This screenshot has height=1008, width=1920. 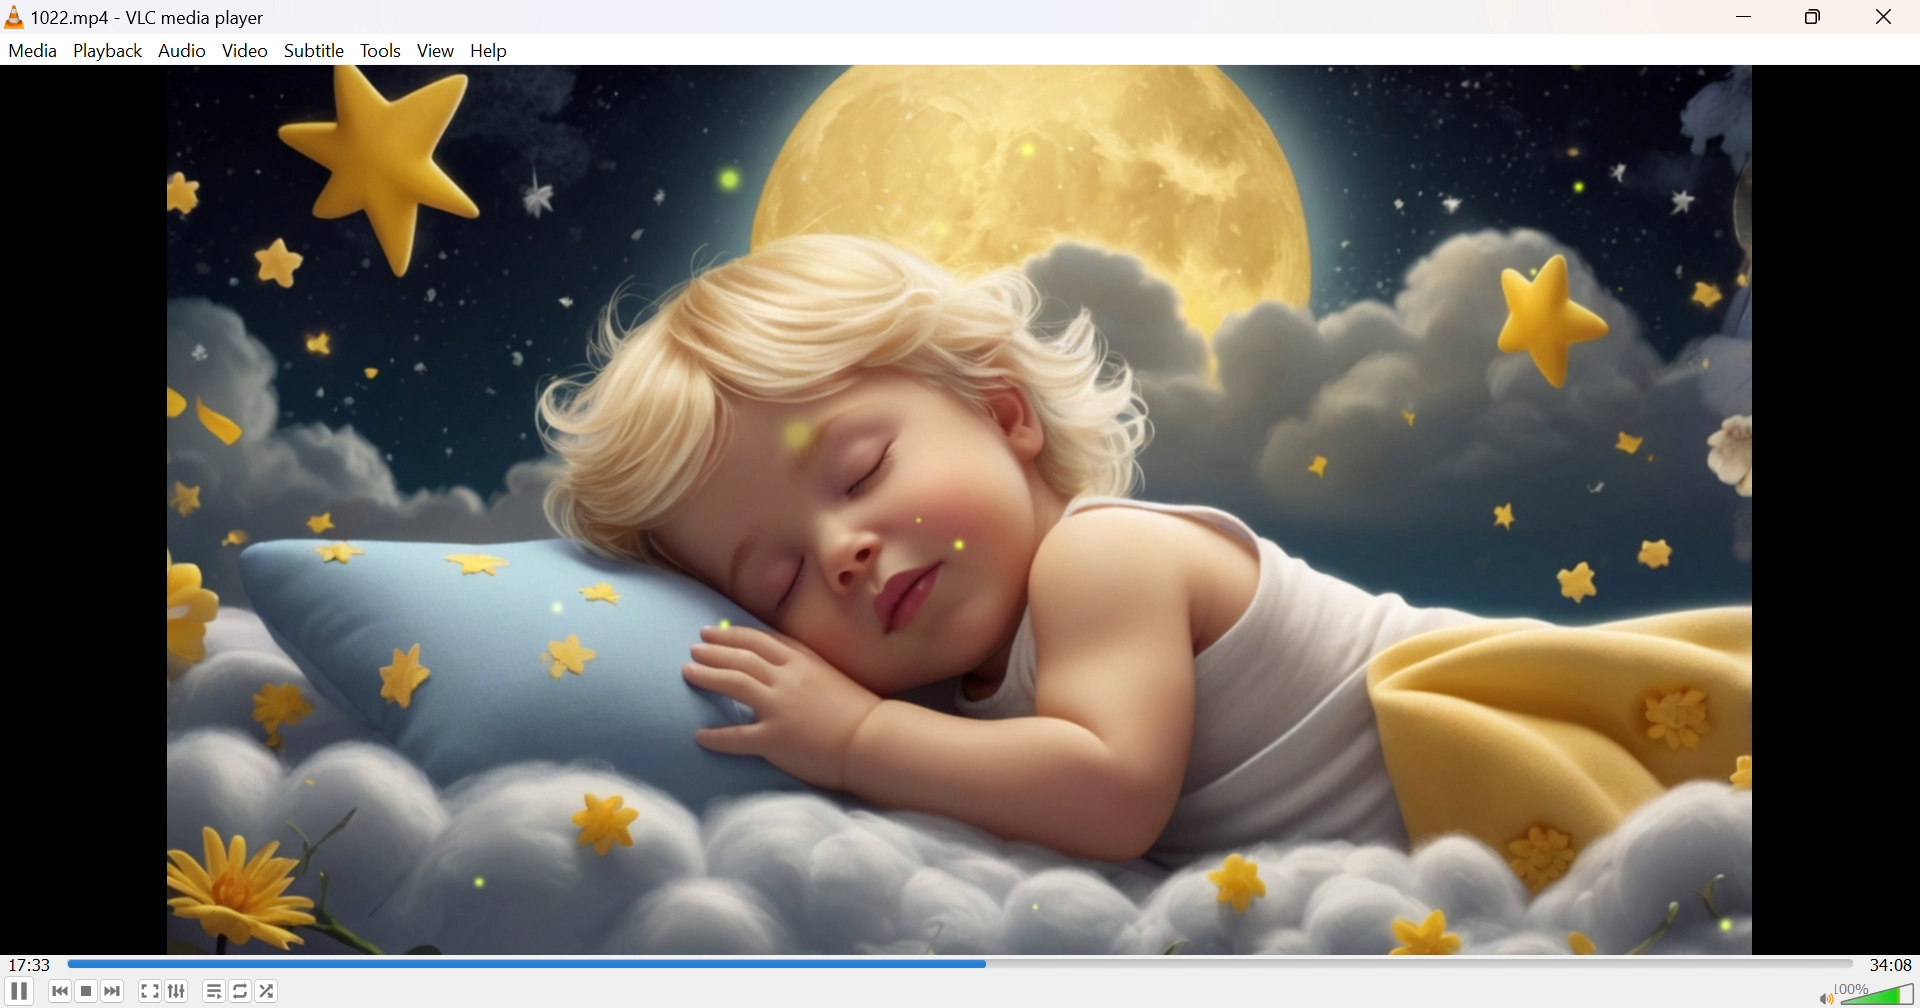 I want to click on Subtitle, so click(x=315, y=50).